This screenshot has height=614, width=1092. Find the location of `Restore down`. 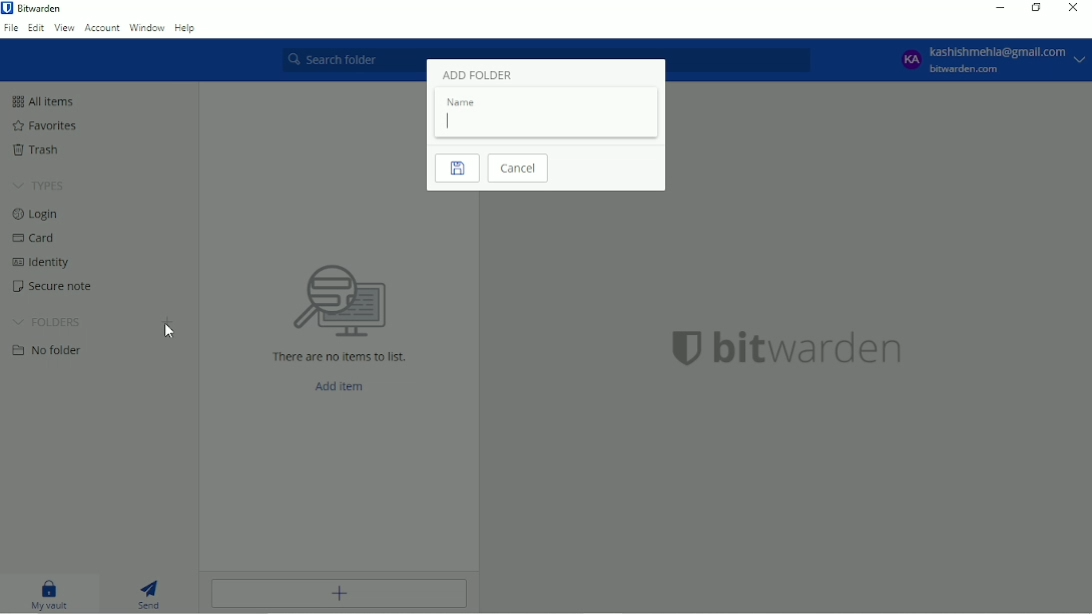

Restore down is located at coordinates (1036, 8).